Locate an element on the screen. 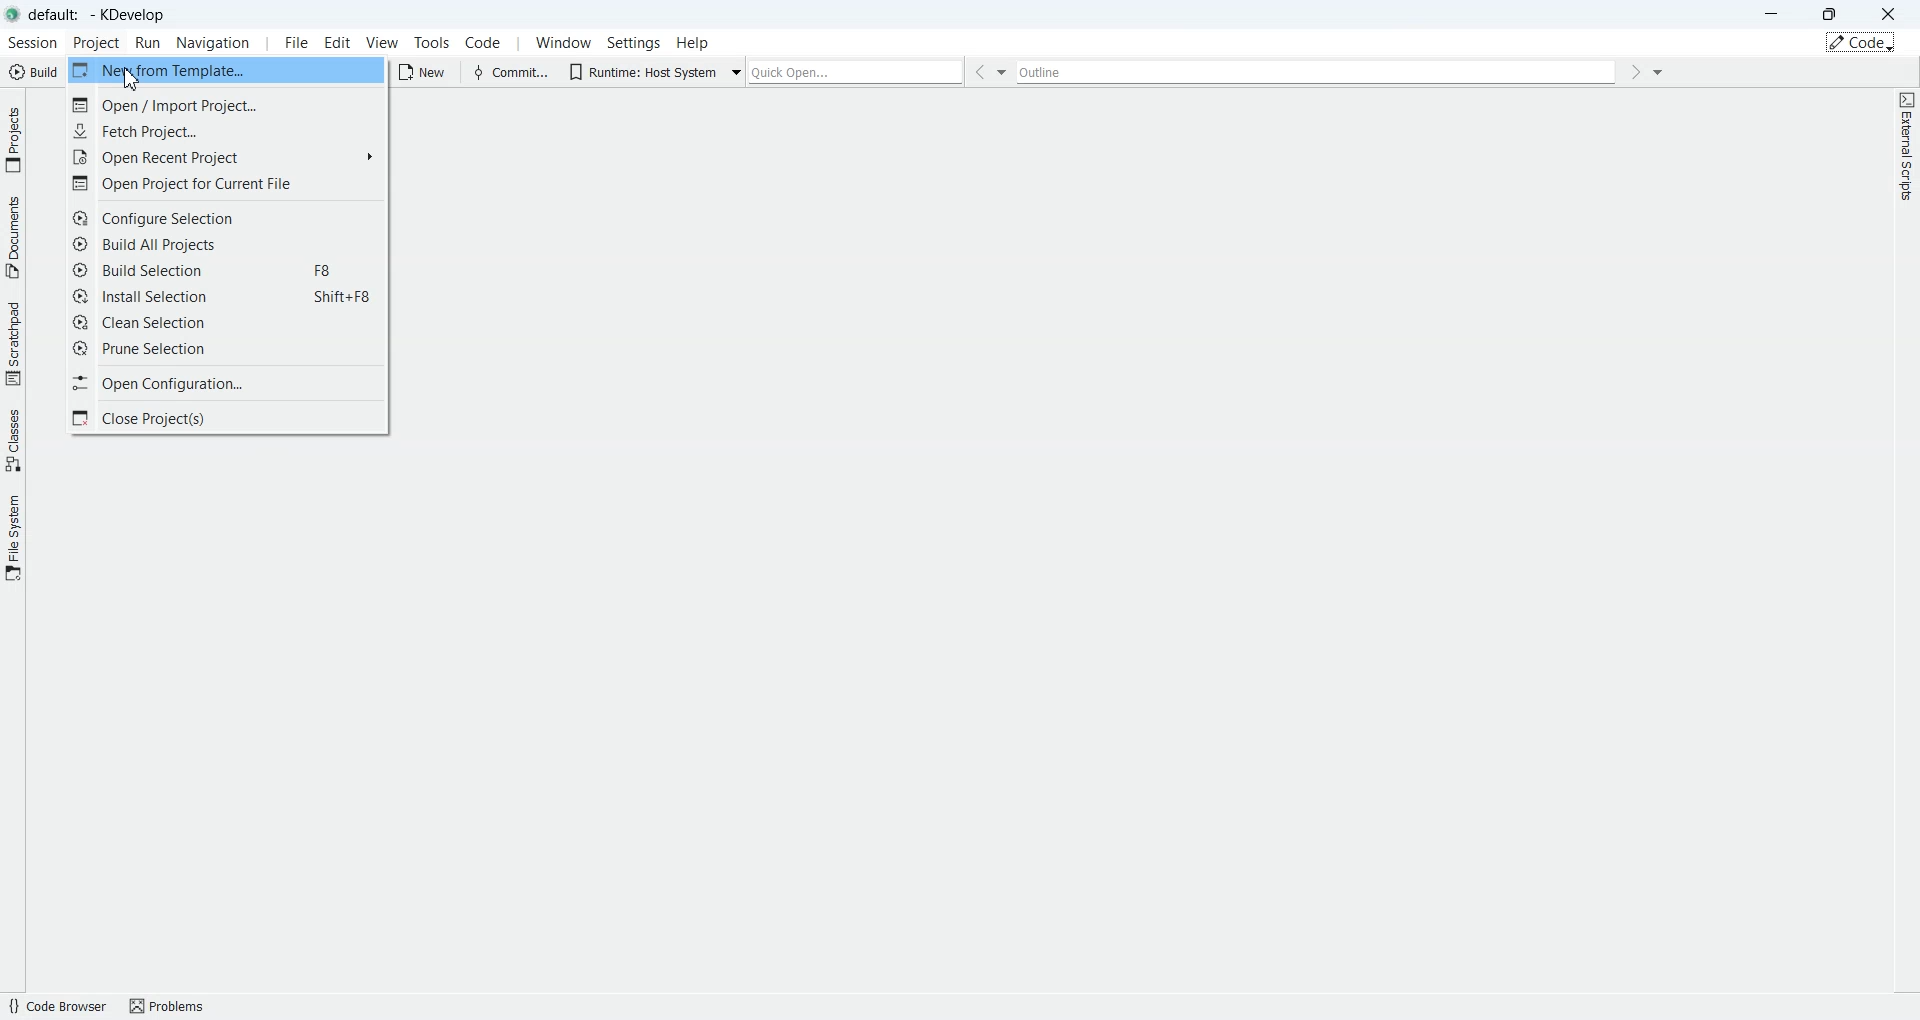  Configure Selection is located at coordinates (227, 218).